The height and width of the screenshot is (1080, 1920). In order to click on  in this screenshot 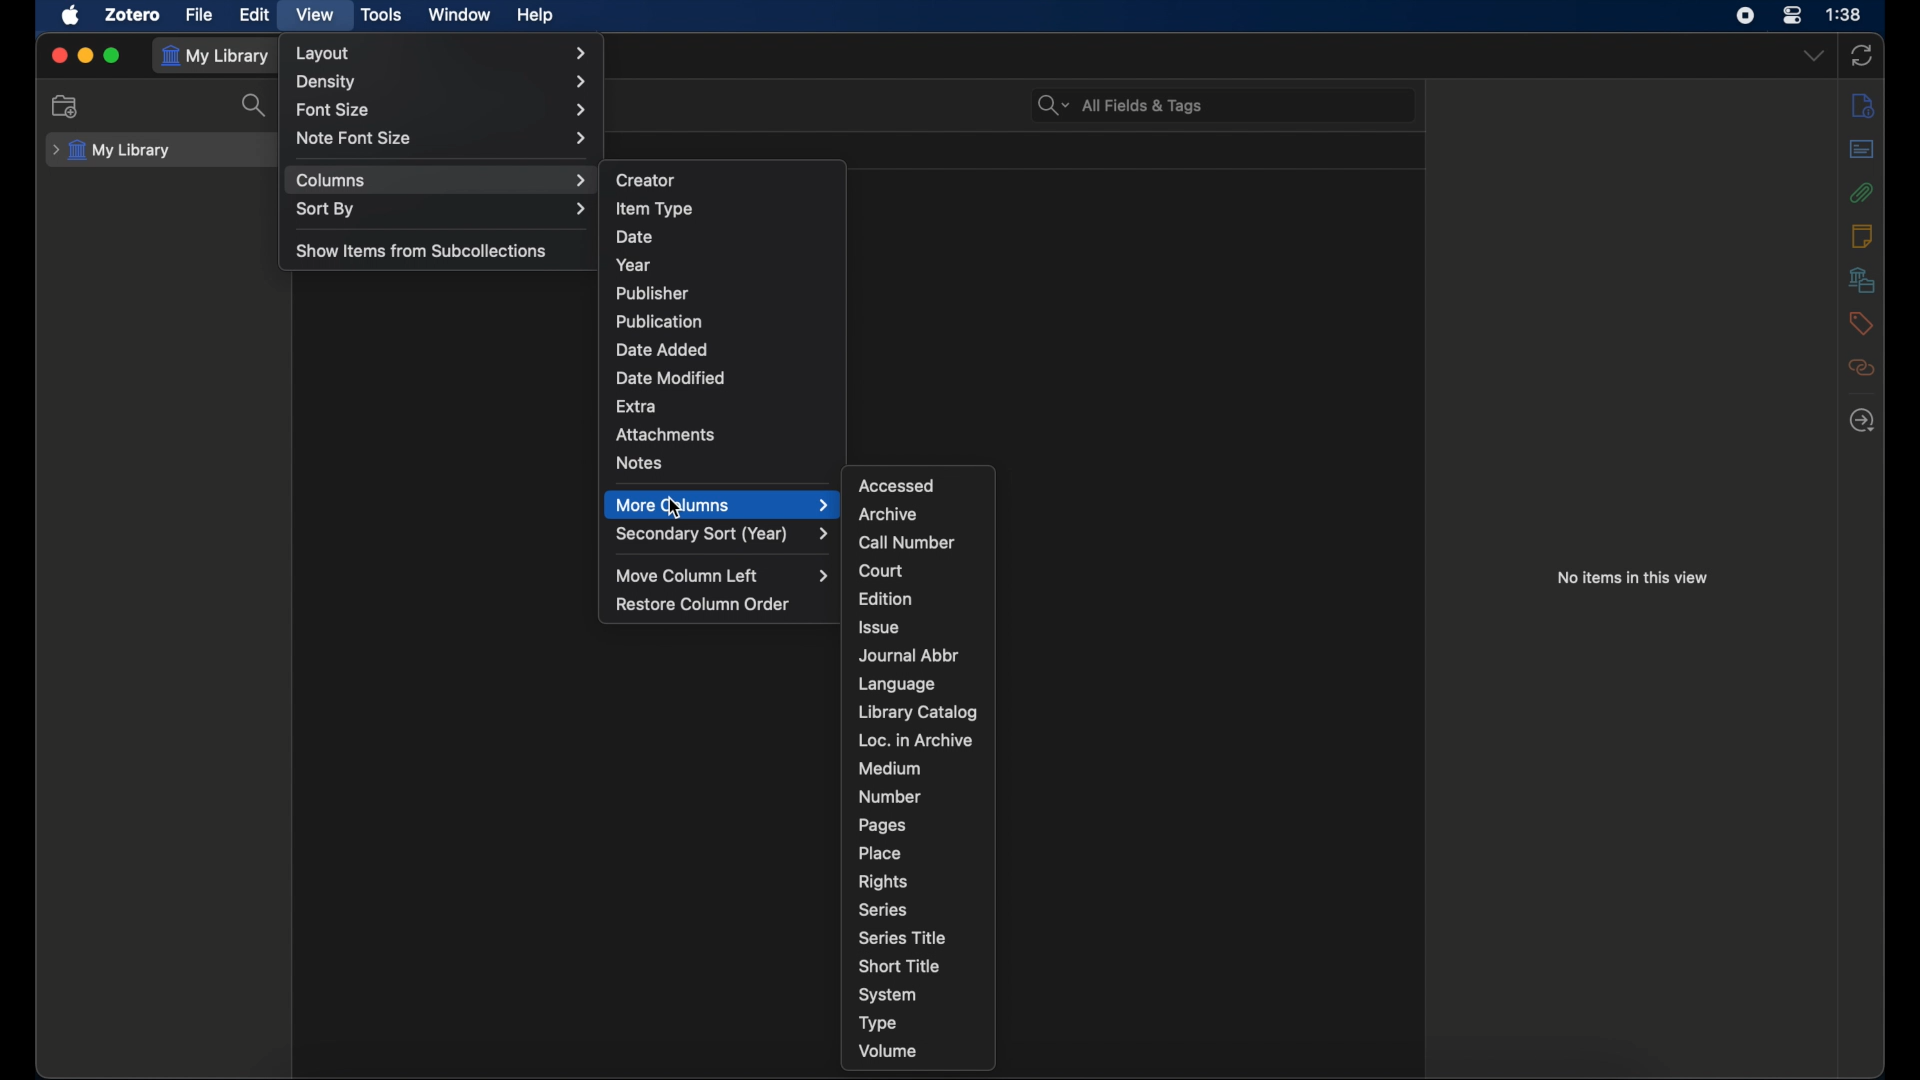, I will do `click(720, 504)`.